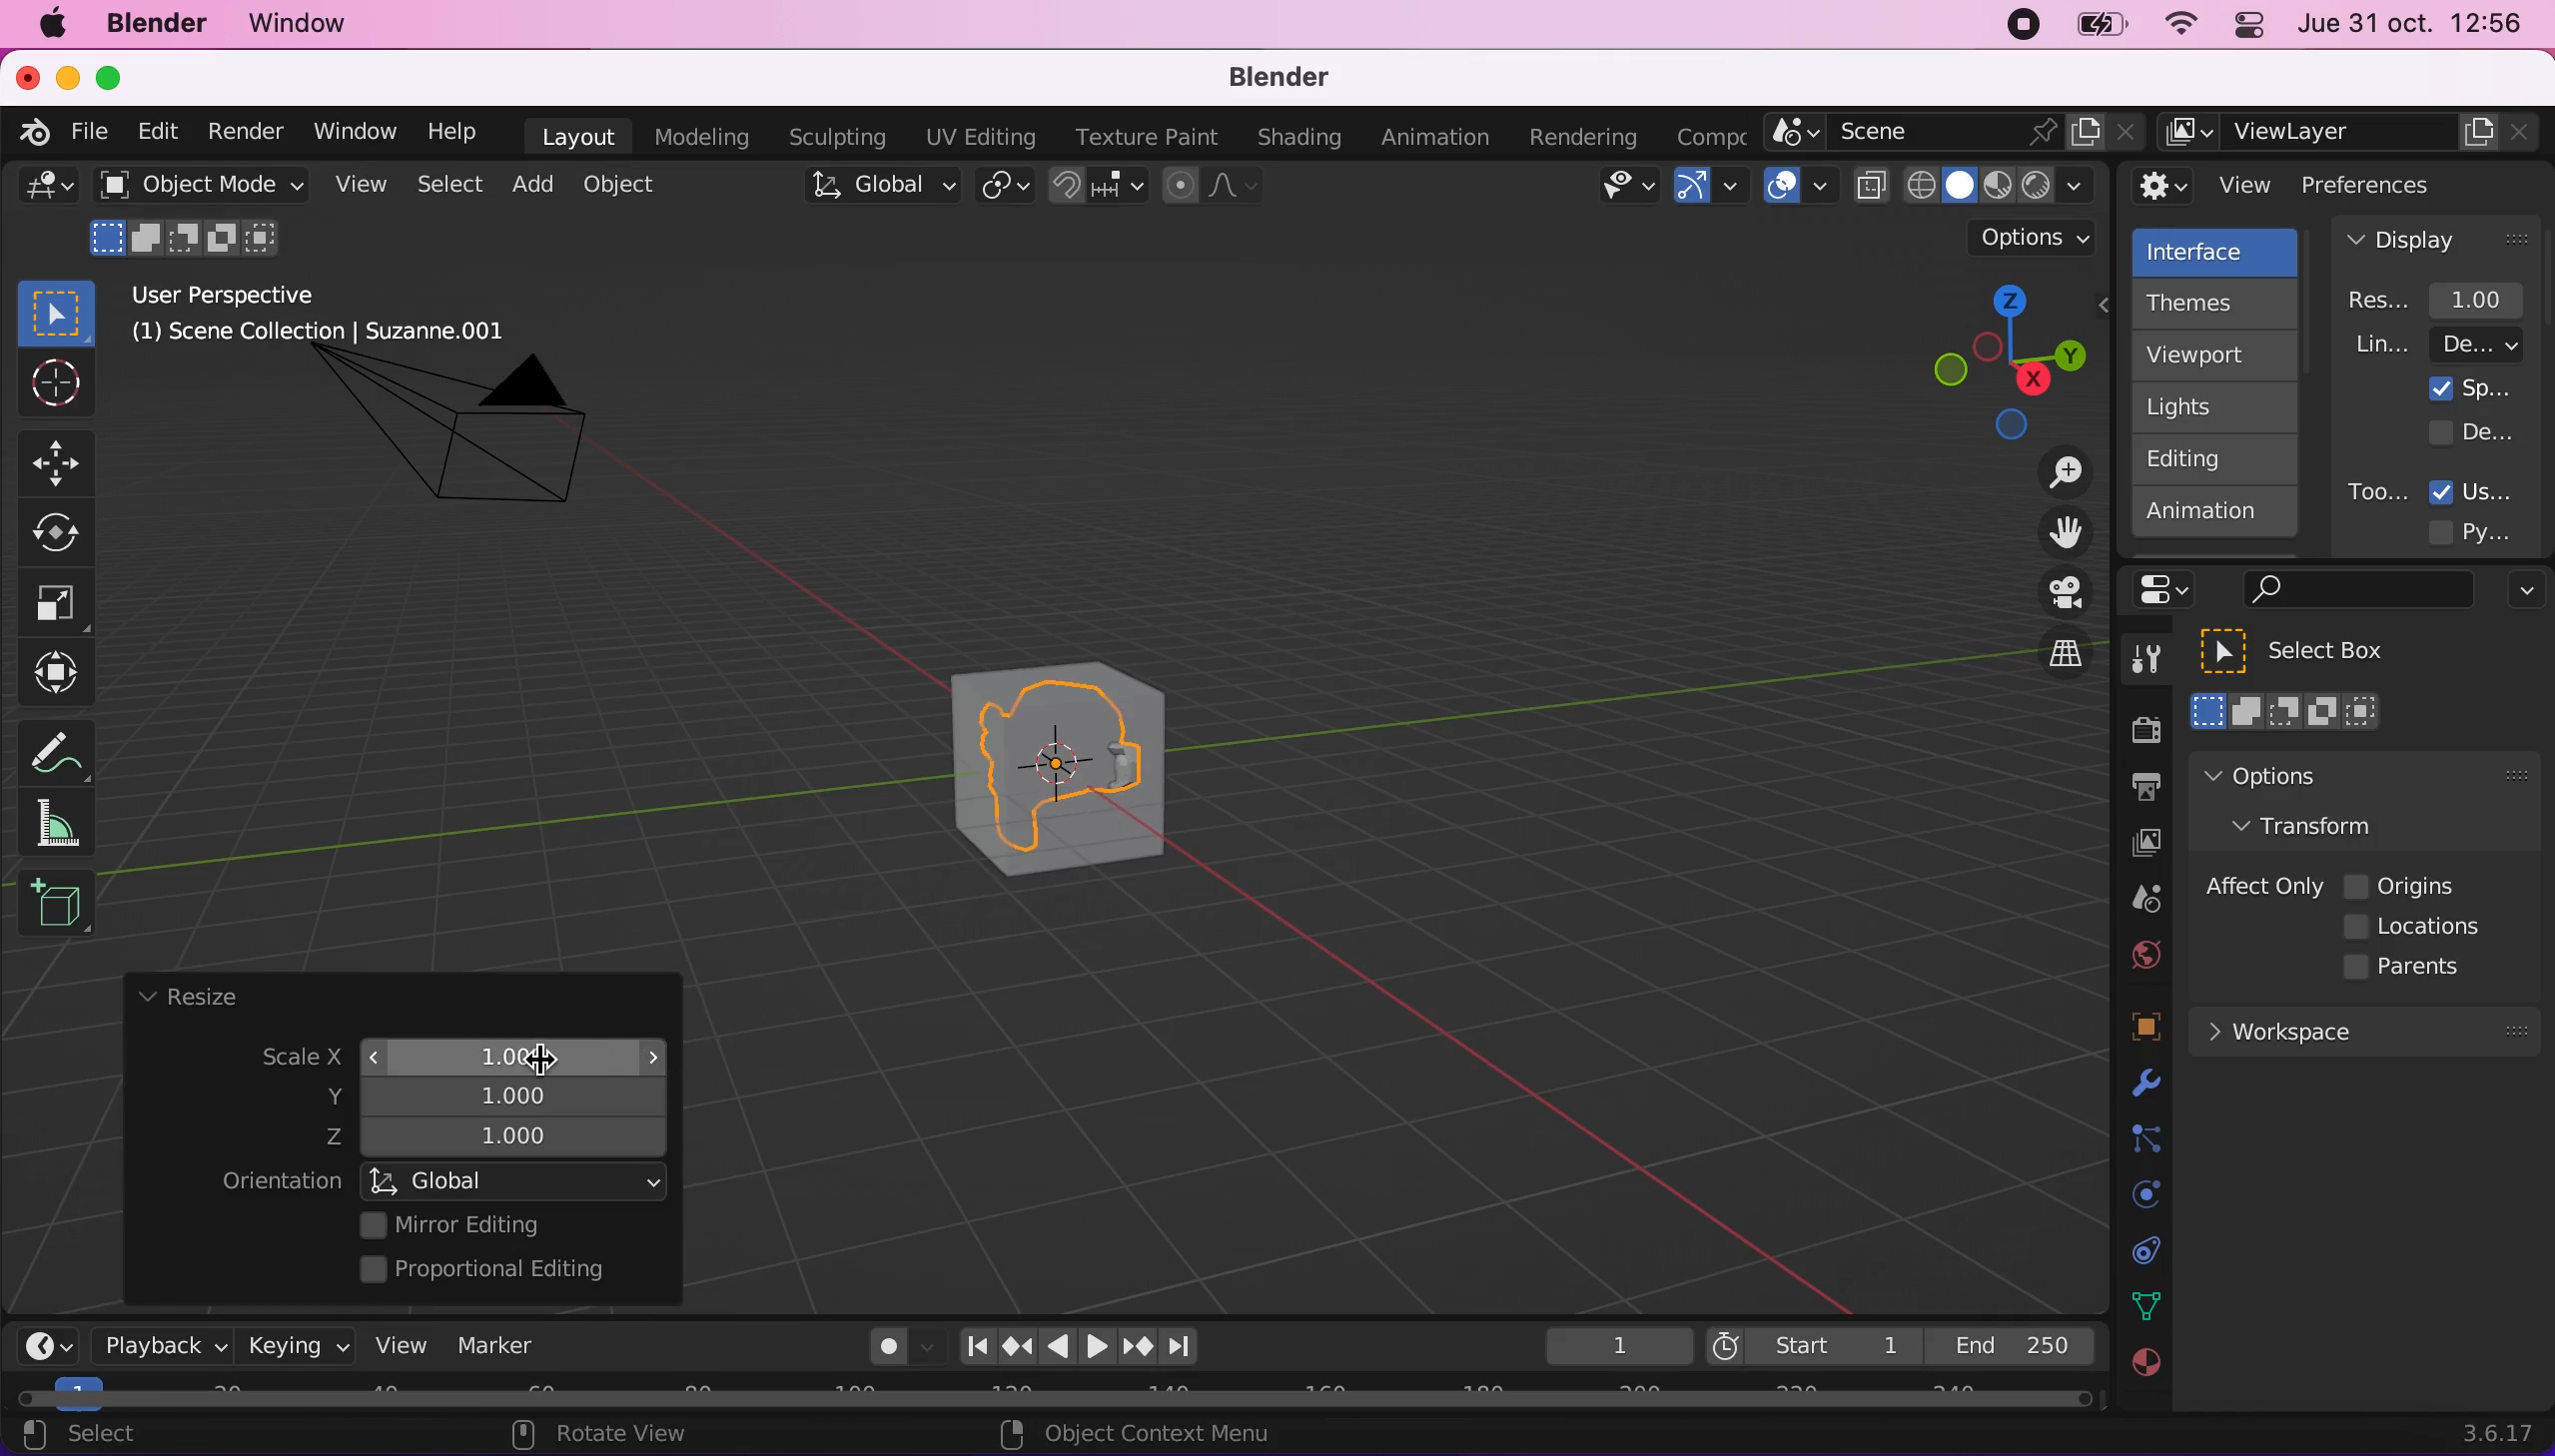 The height and width of the screenshot is (1456, 2555). What do you see at coordinates (2471, 388) in the screenshot?
I see `splash screen` at bounding box center [2471, 388].